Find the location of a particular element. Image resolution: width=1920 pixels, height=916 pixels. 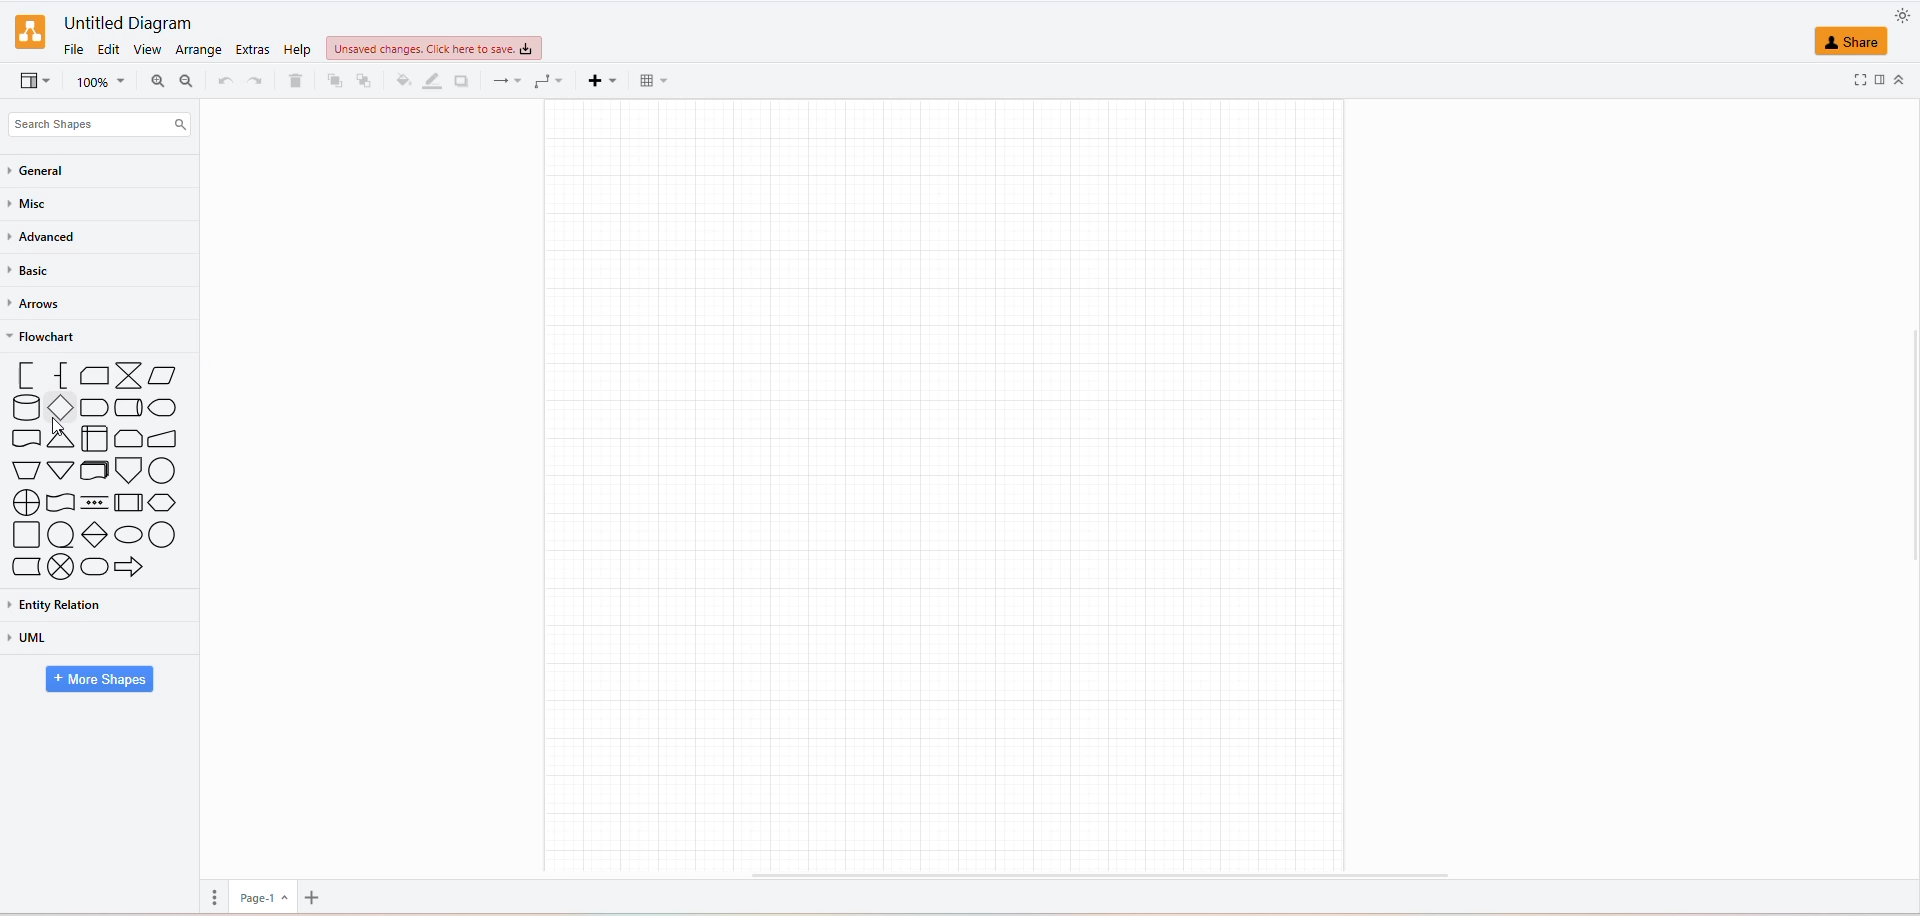

INSERT is located at coordinates (596, 82).